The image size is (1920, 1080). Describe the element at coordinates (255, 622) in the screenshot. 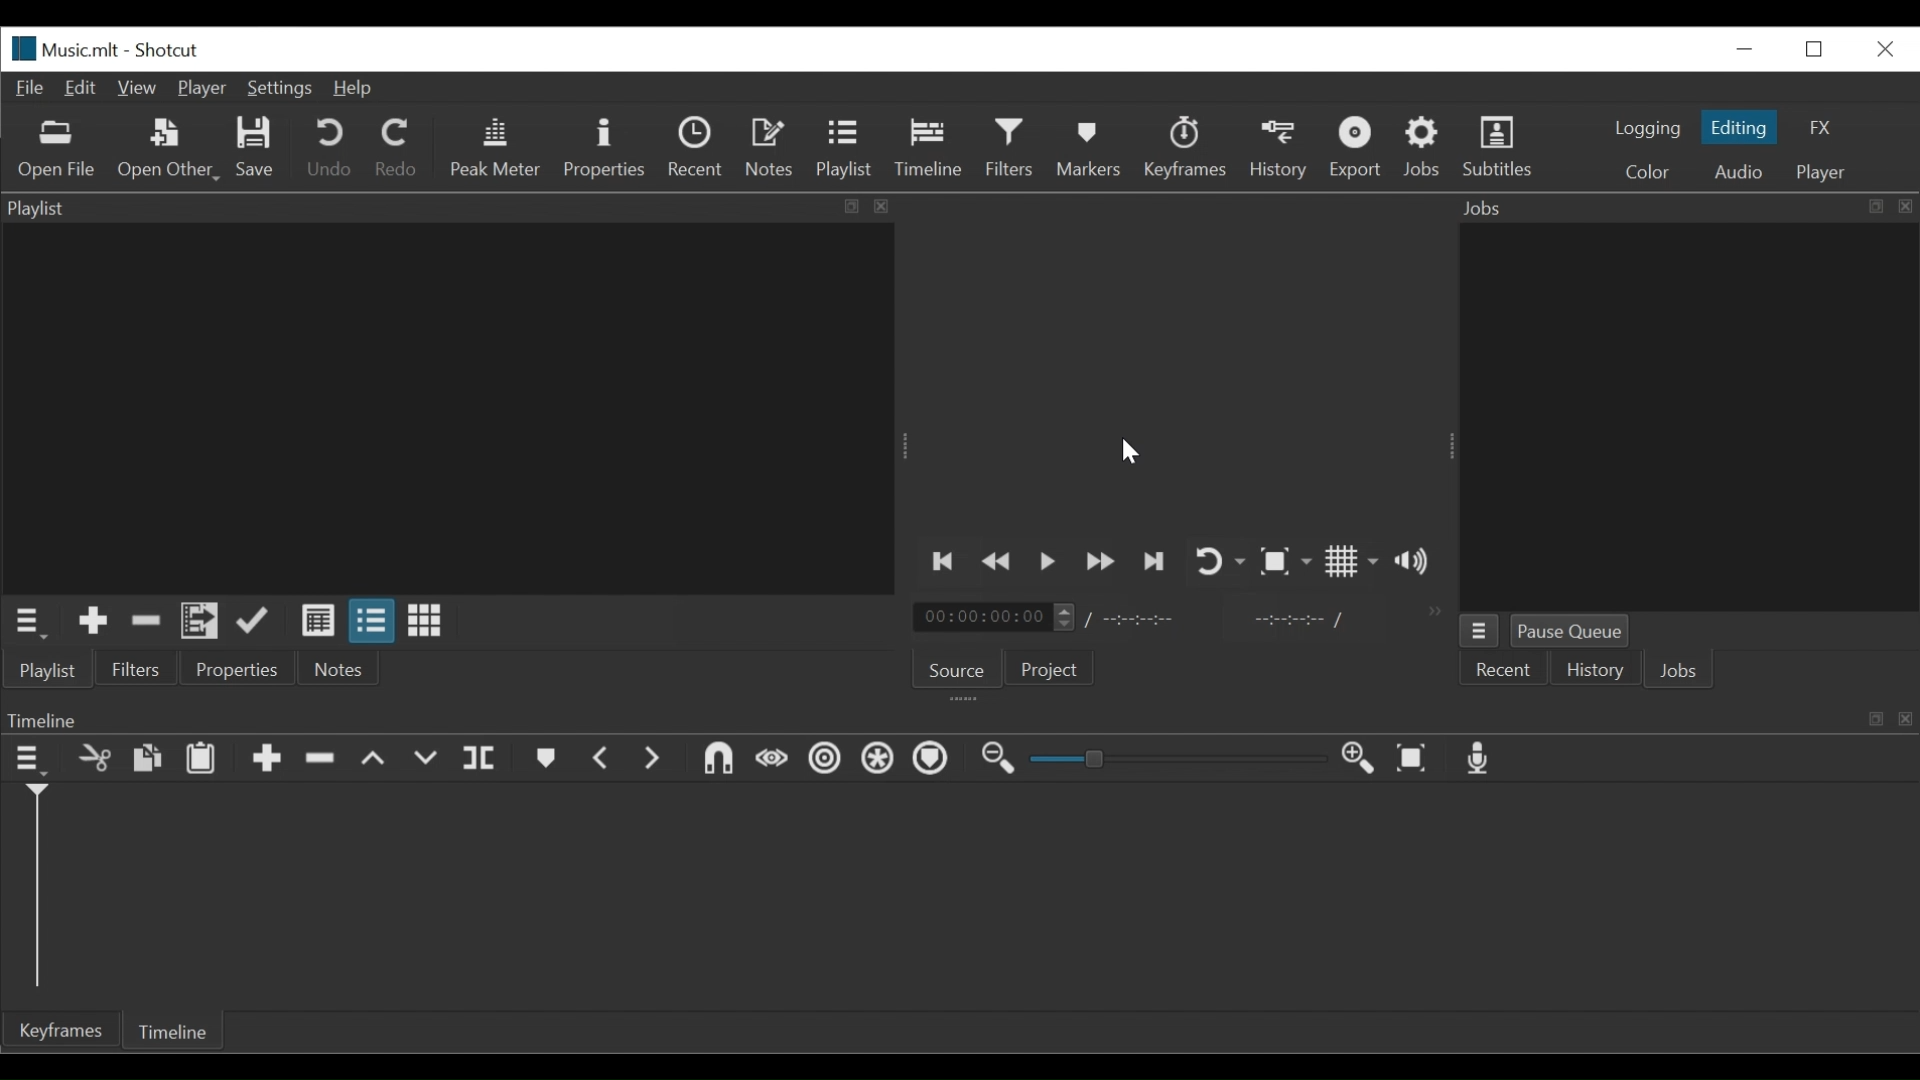

I see `Update` at that location.